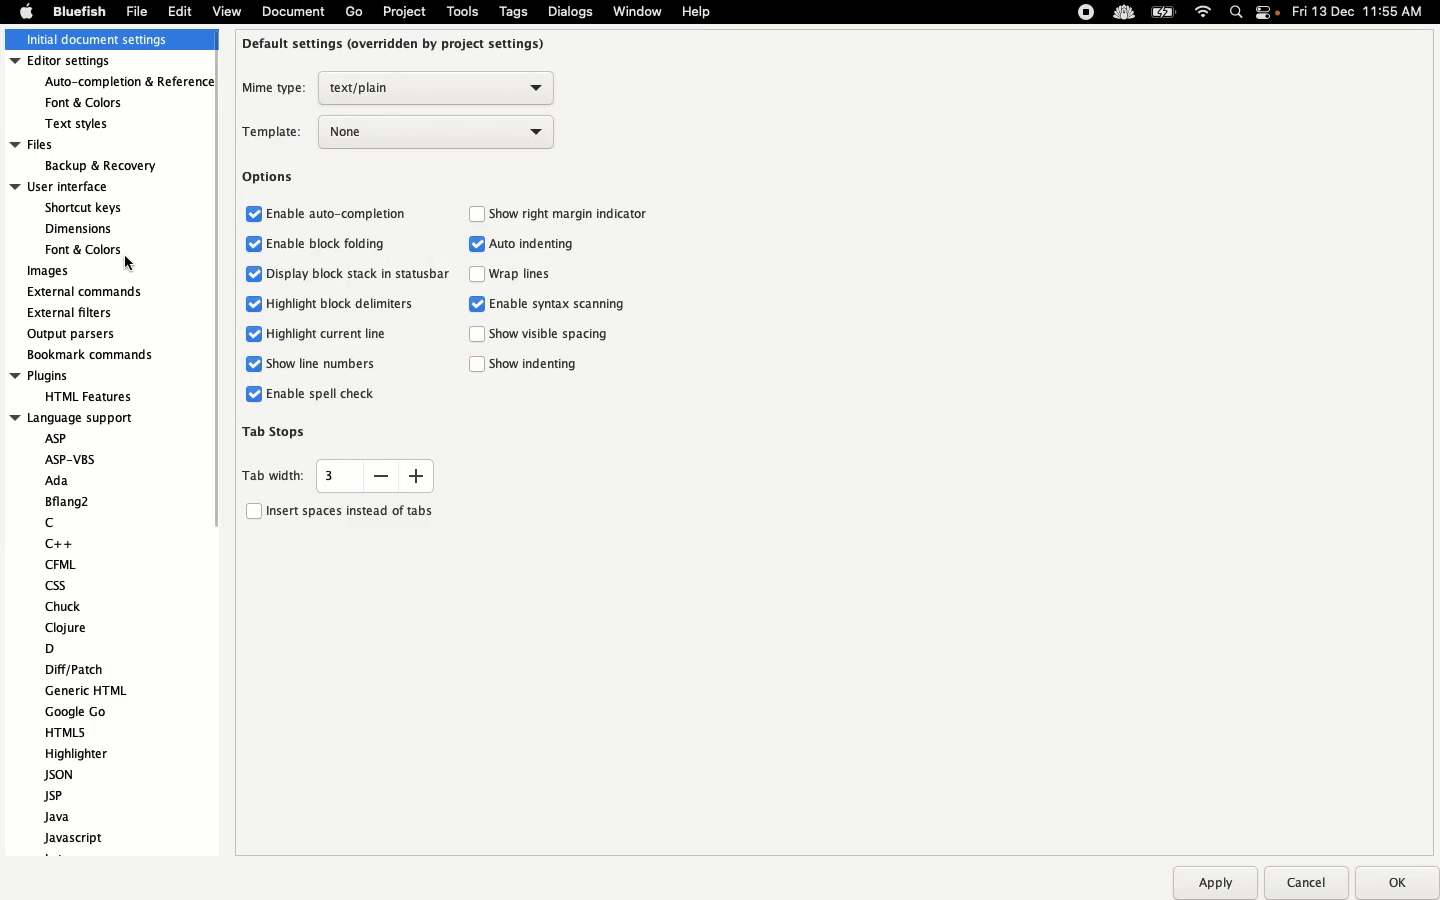 The image size is (1440, 900). What do you see at coordinates (1214, 883) in the screenshot?
I see `Apply` at bounding box center [1214, 883].